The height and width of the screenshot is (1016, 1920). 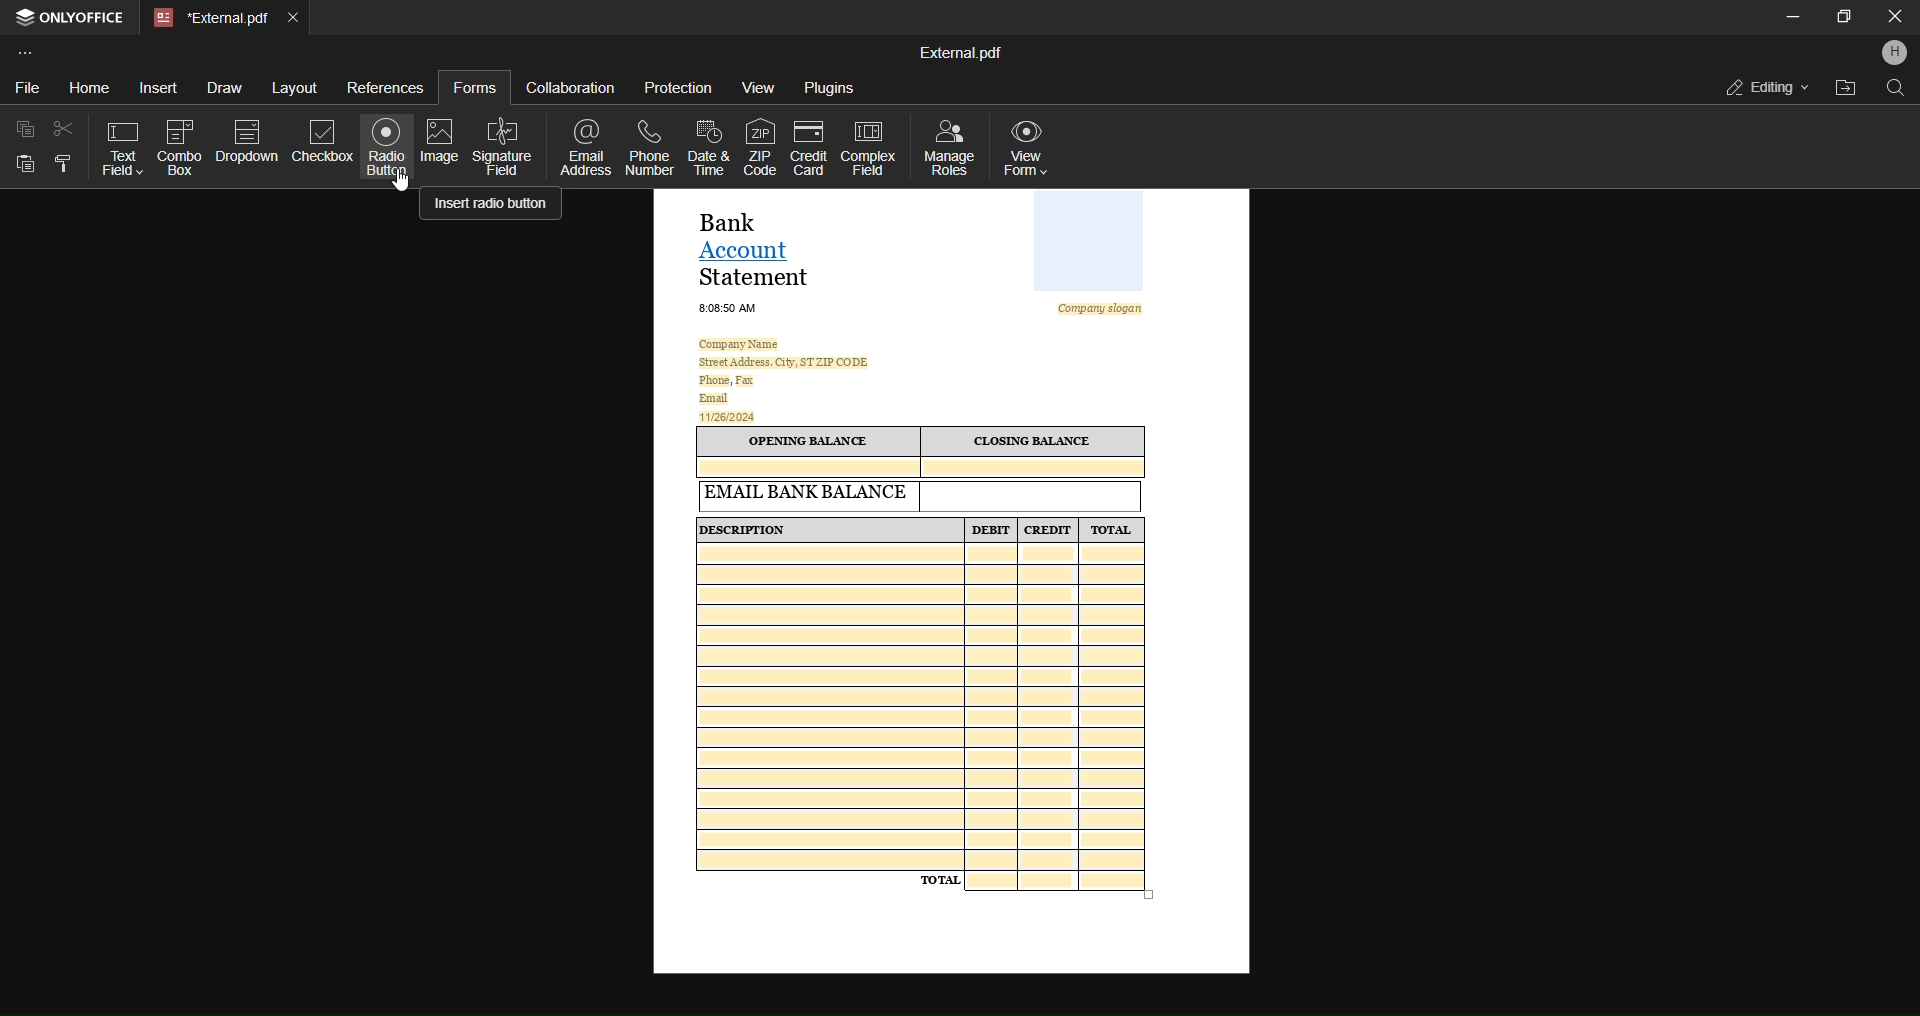 What do you see at coordinates (66, 129) in the screenshot?
I see `cut` at bounding box center [66, 129].